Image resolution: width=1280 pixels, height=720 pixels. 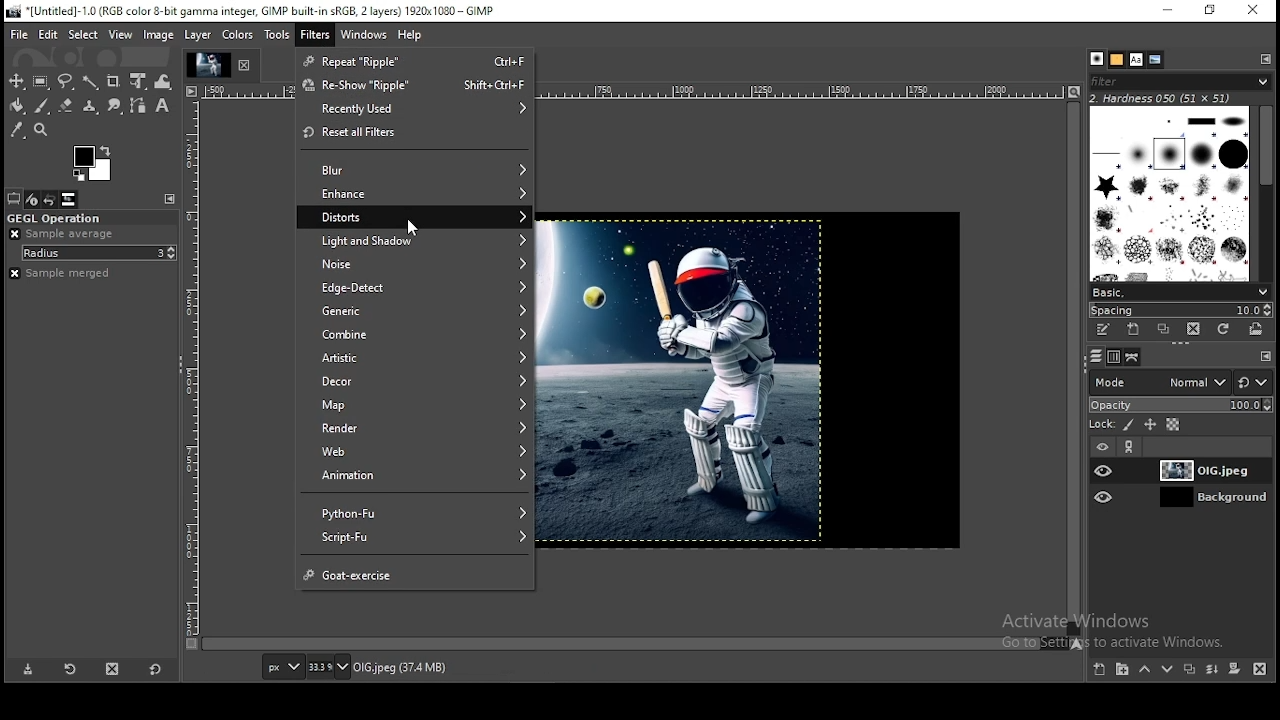 What do you see at coordinates (1096, 357) in the screenshot?
I see `layers` at bounding box center [1096, 357].